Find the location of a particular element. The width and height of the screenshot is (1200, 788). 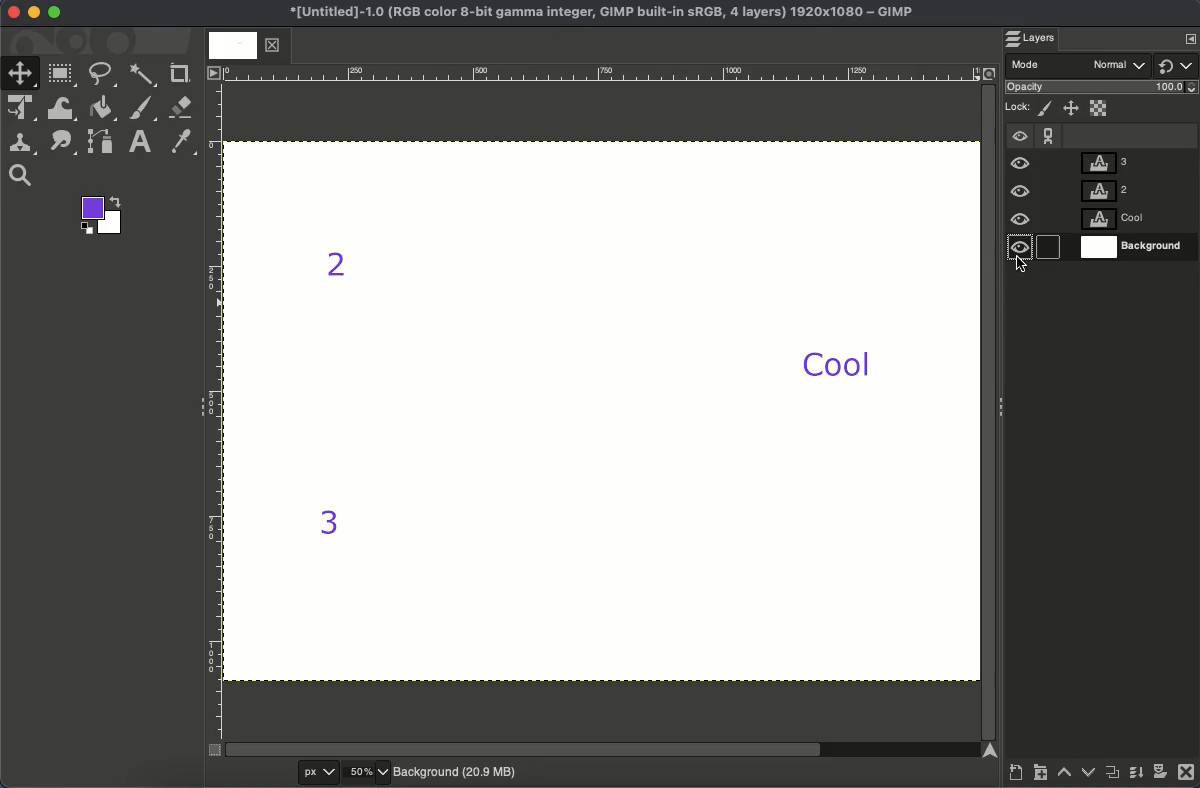

Cool is located at coordinates (838, 364).